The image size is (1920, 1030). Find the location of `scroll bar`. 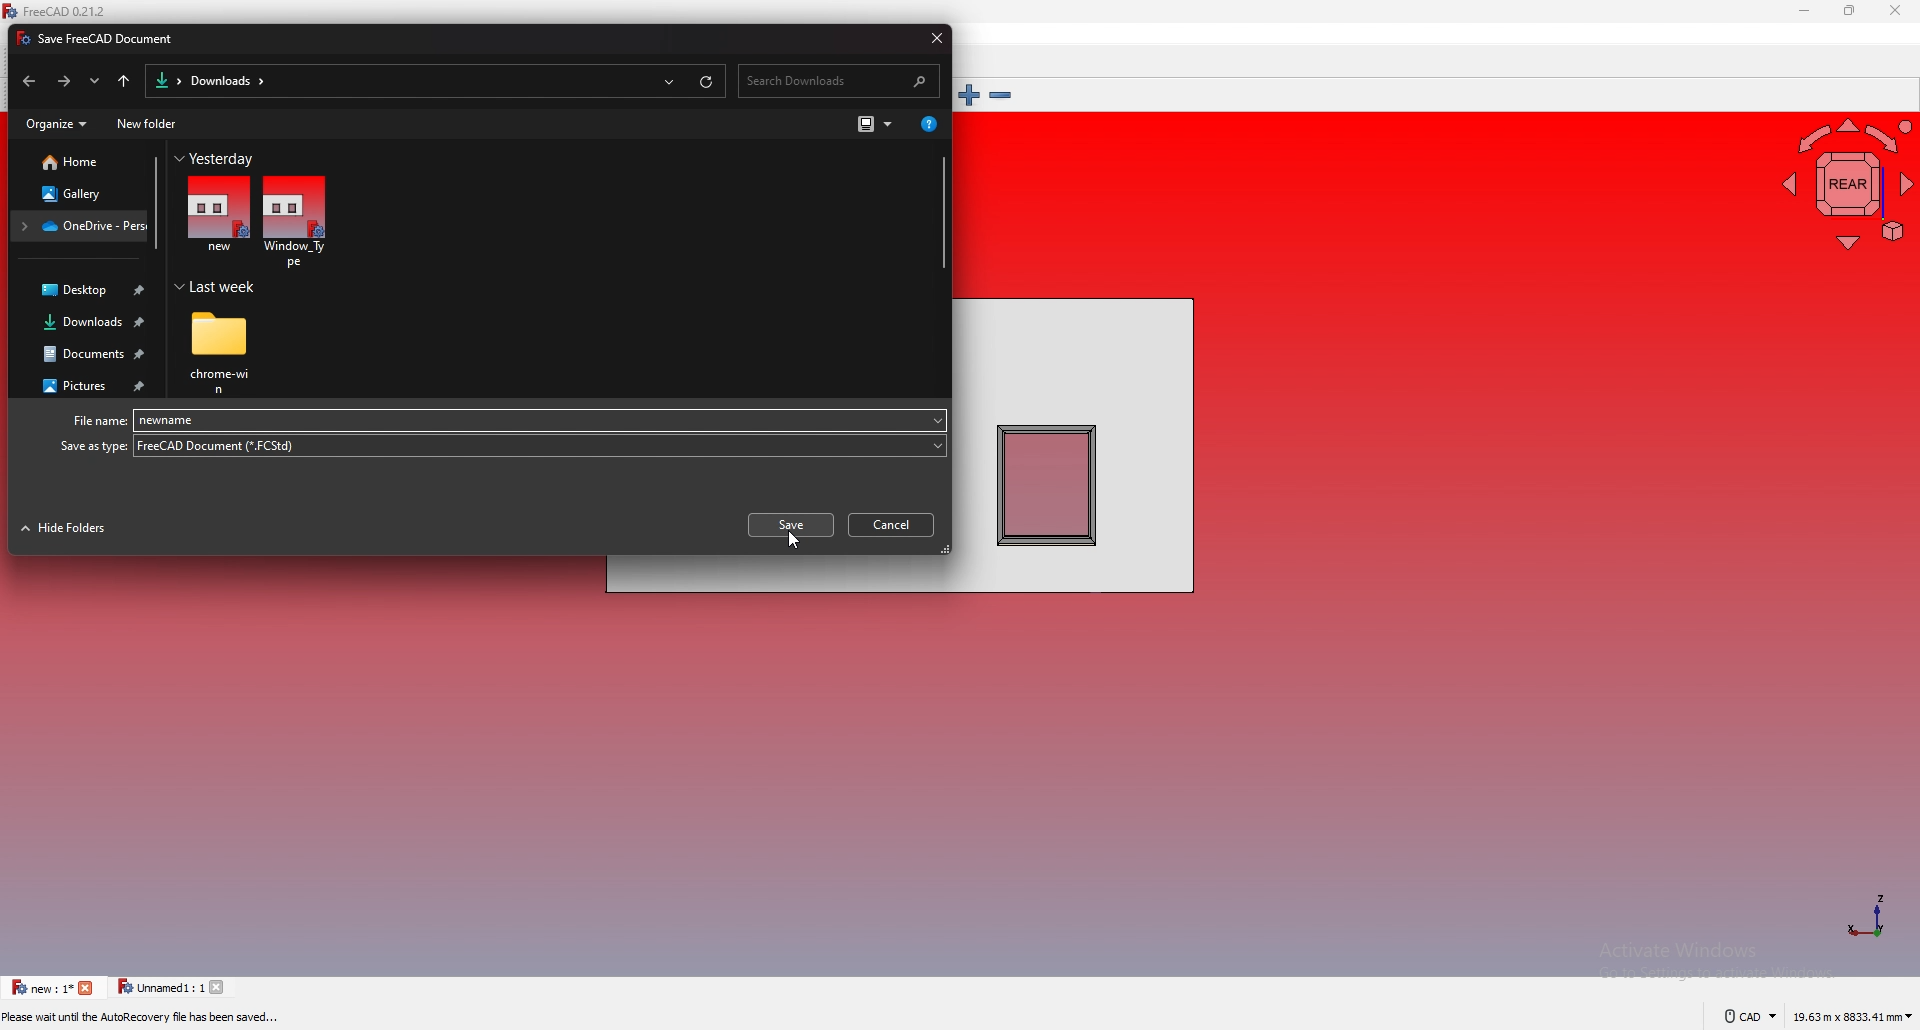

scroll bar is located at coordinates (944, 216).